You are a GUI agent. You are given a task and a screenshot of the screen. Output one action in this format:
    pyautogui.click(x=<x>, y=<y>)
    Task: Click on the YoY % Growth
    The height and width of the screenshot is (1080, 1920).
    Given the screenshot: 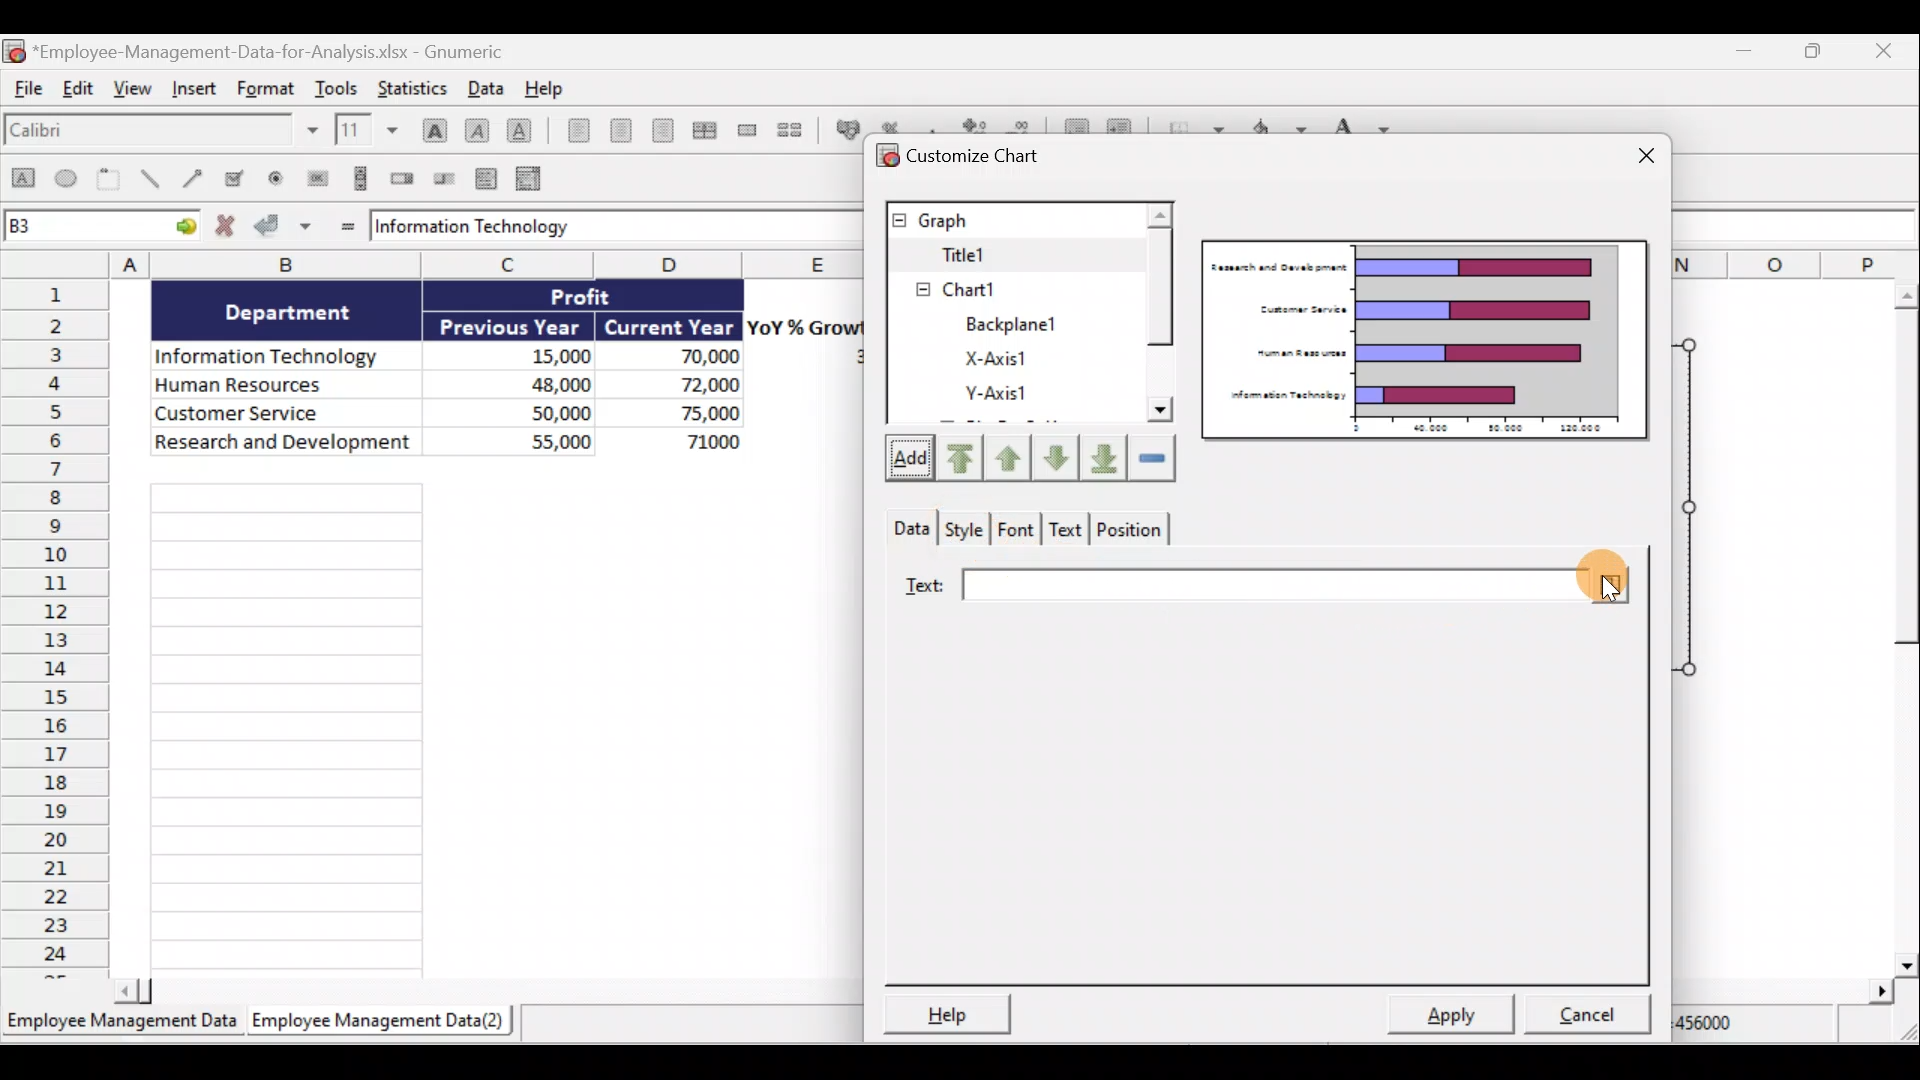 What is the action you would take?
    pyautogui.click(x=806, y=326)
    